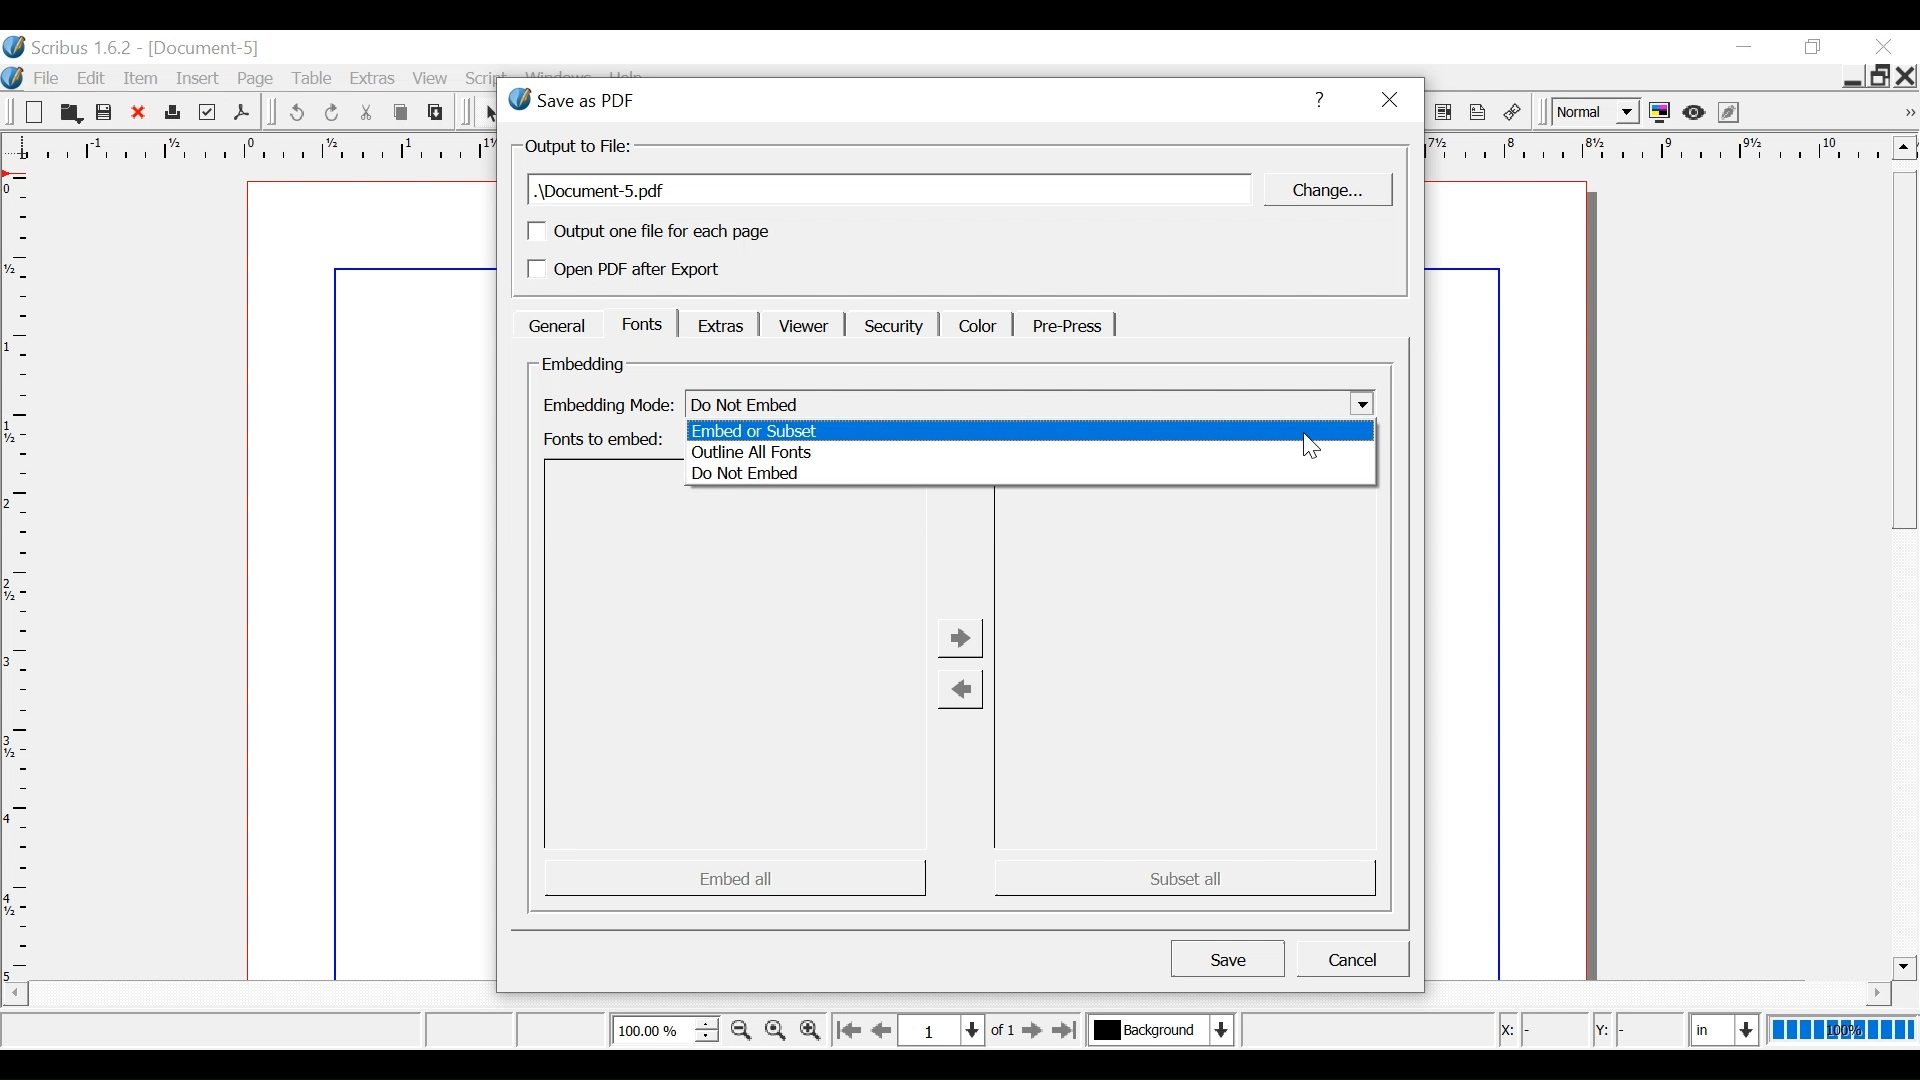  Describe the element at coordinates (975, 324) in the screenshot. I see `Color` at that location.